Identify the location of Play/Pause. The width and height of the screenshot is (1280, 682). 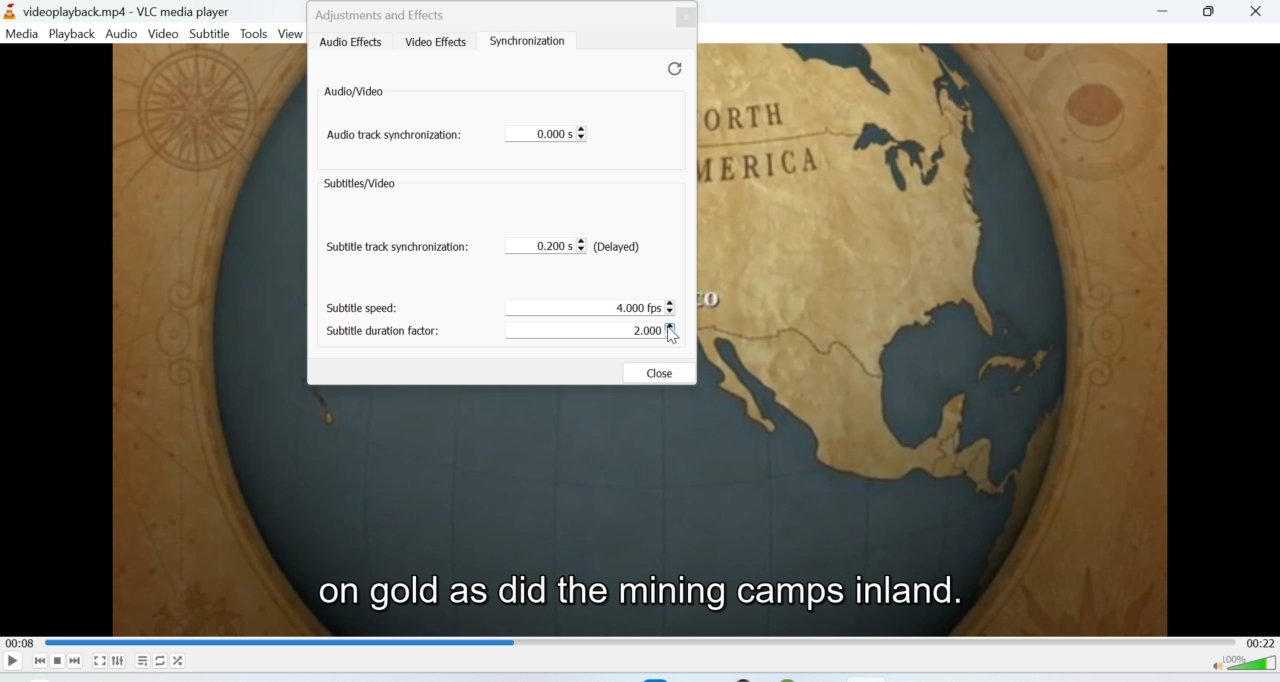
(13, 661).